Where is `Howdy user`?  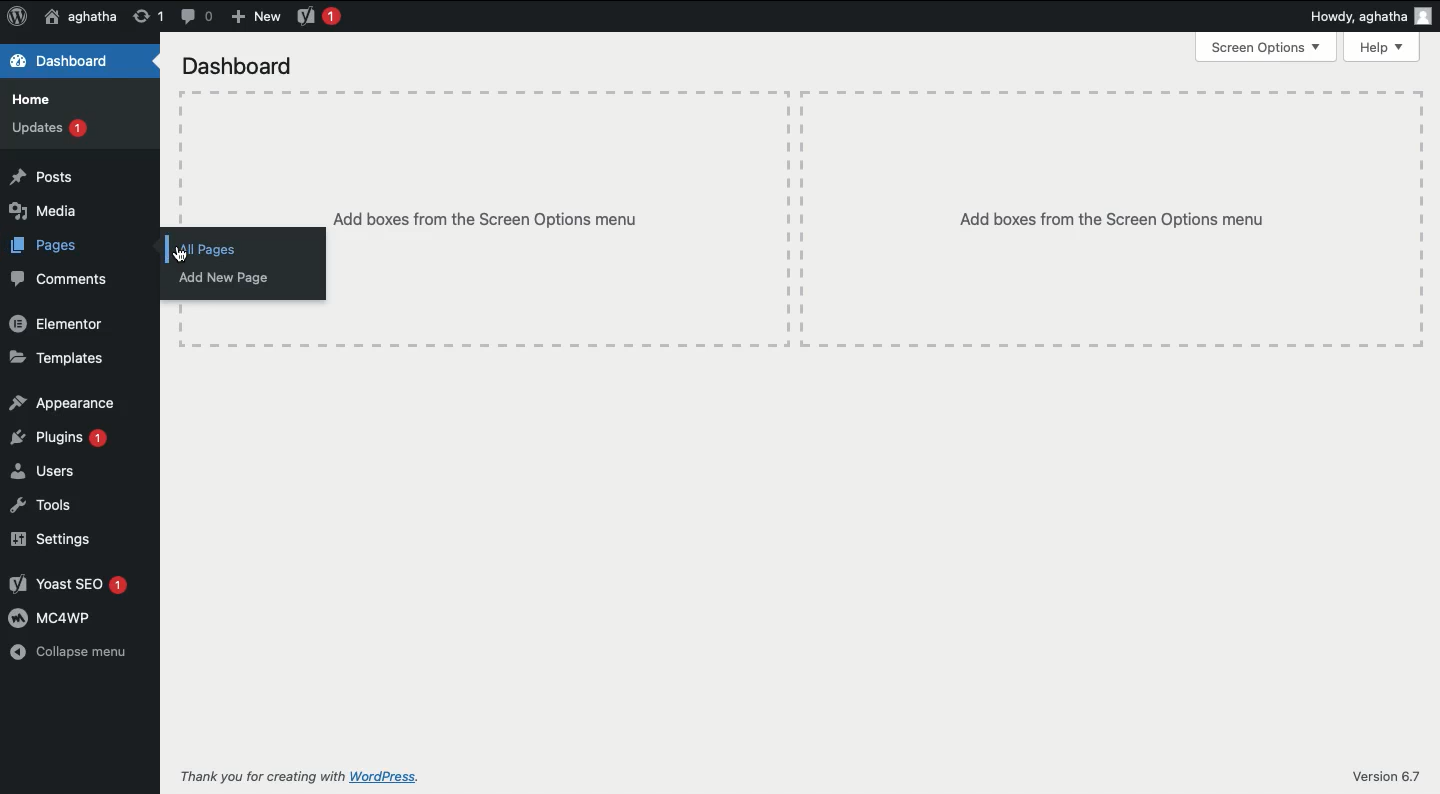 Howdy user is located at coordinates (1372, 14).